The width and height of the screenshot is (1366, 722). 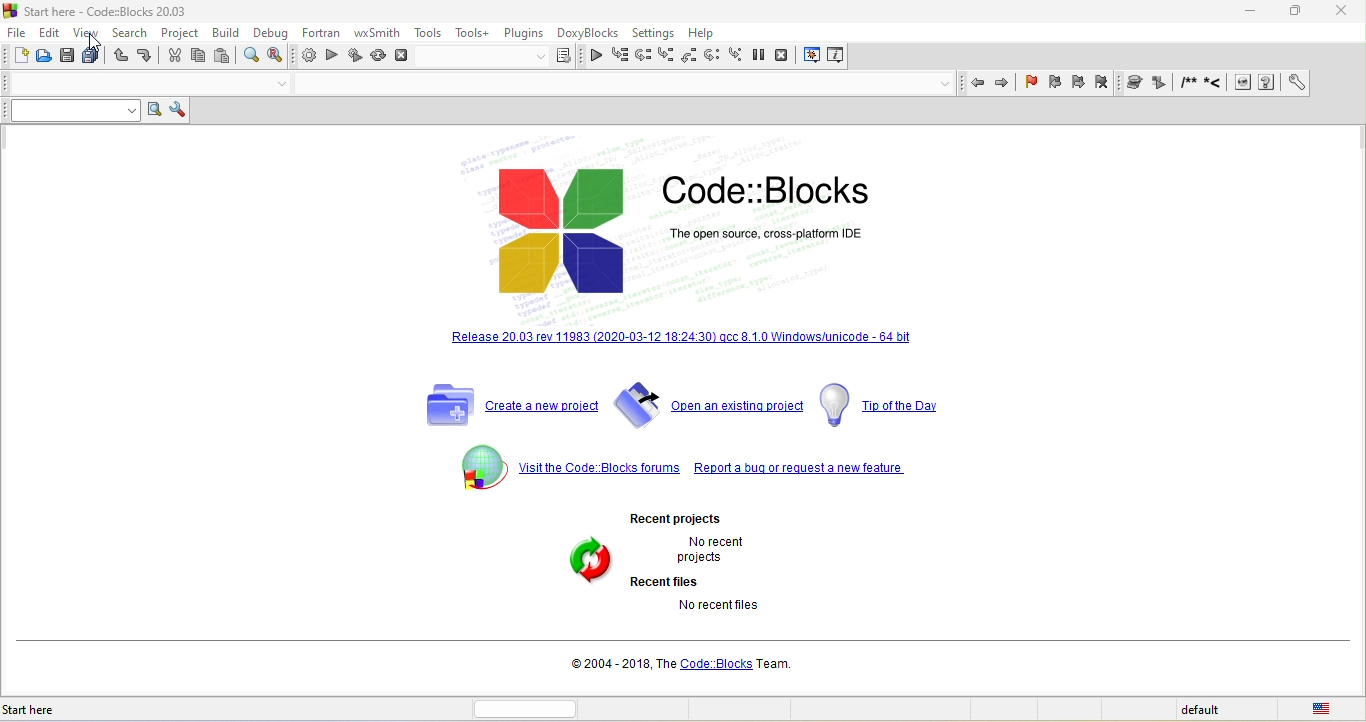 I want to click on edit, so click(x=51, y=31).